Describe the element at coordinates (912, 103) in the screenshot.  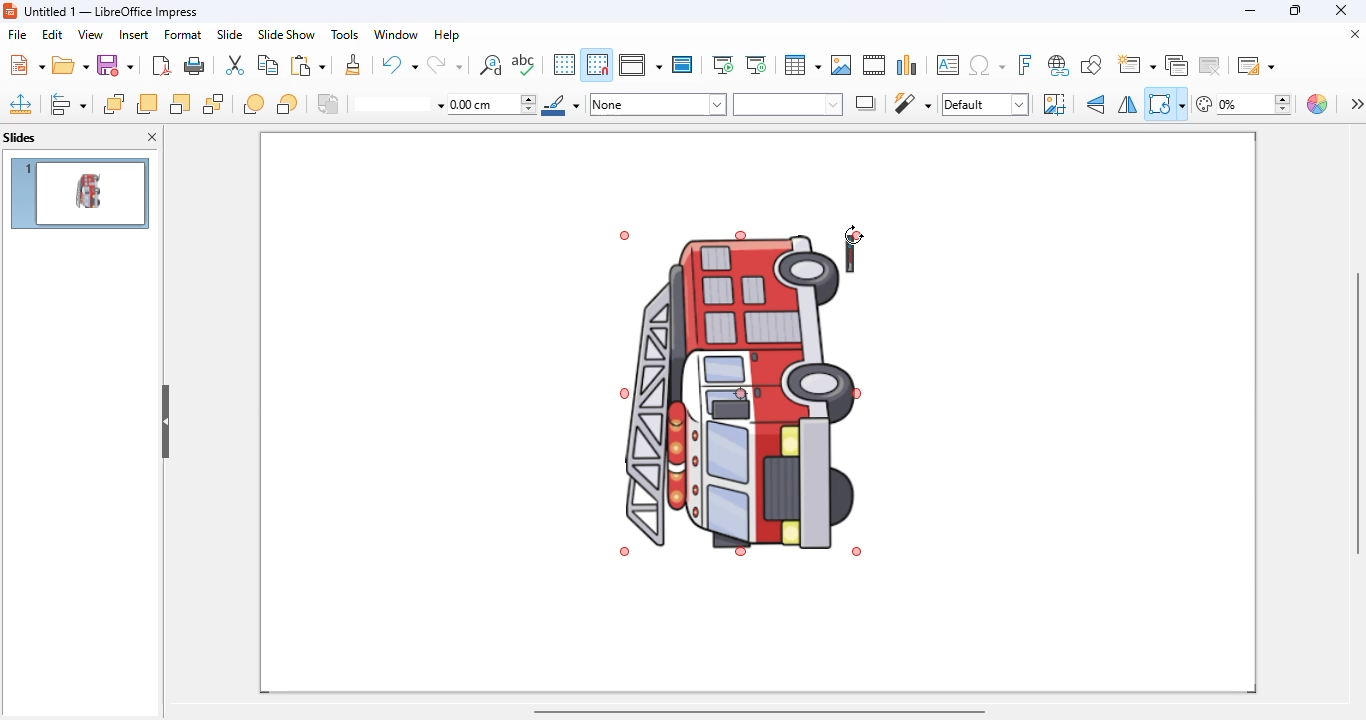
I see `filter` at that location.